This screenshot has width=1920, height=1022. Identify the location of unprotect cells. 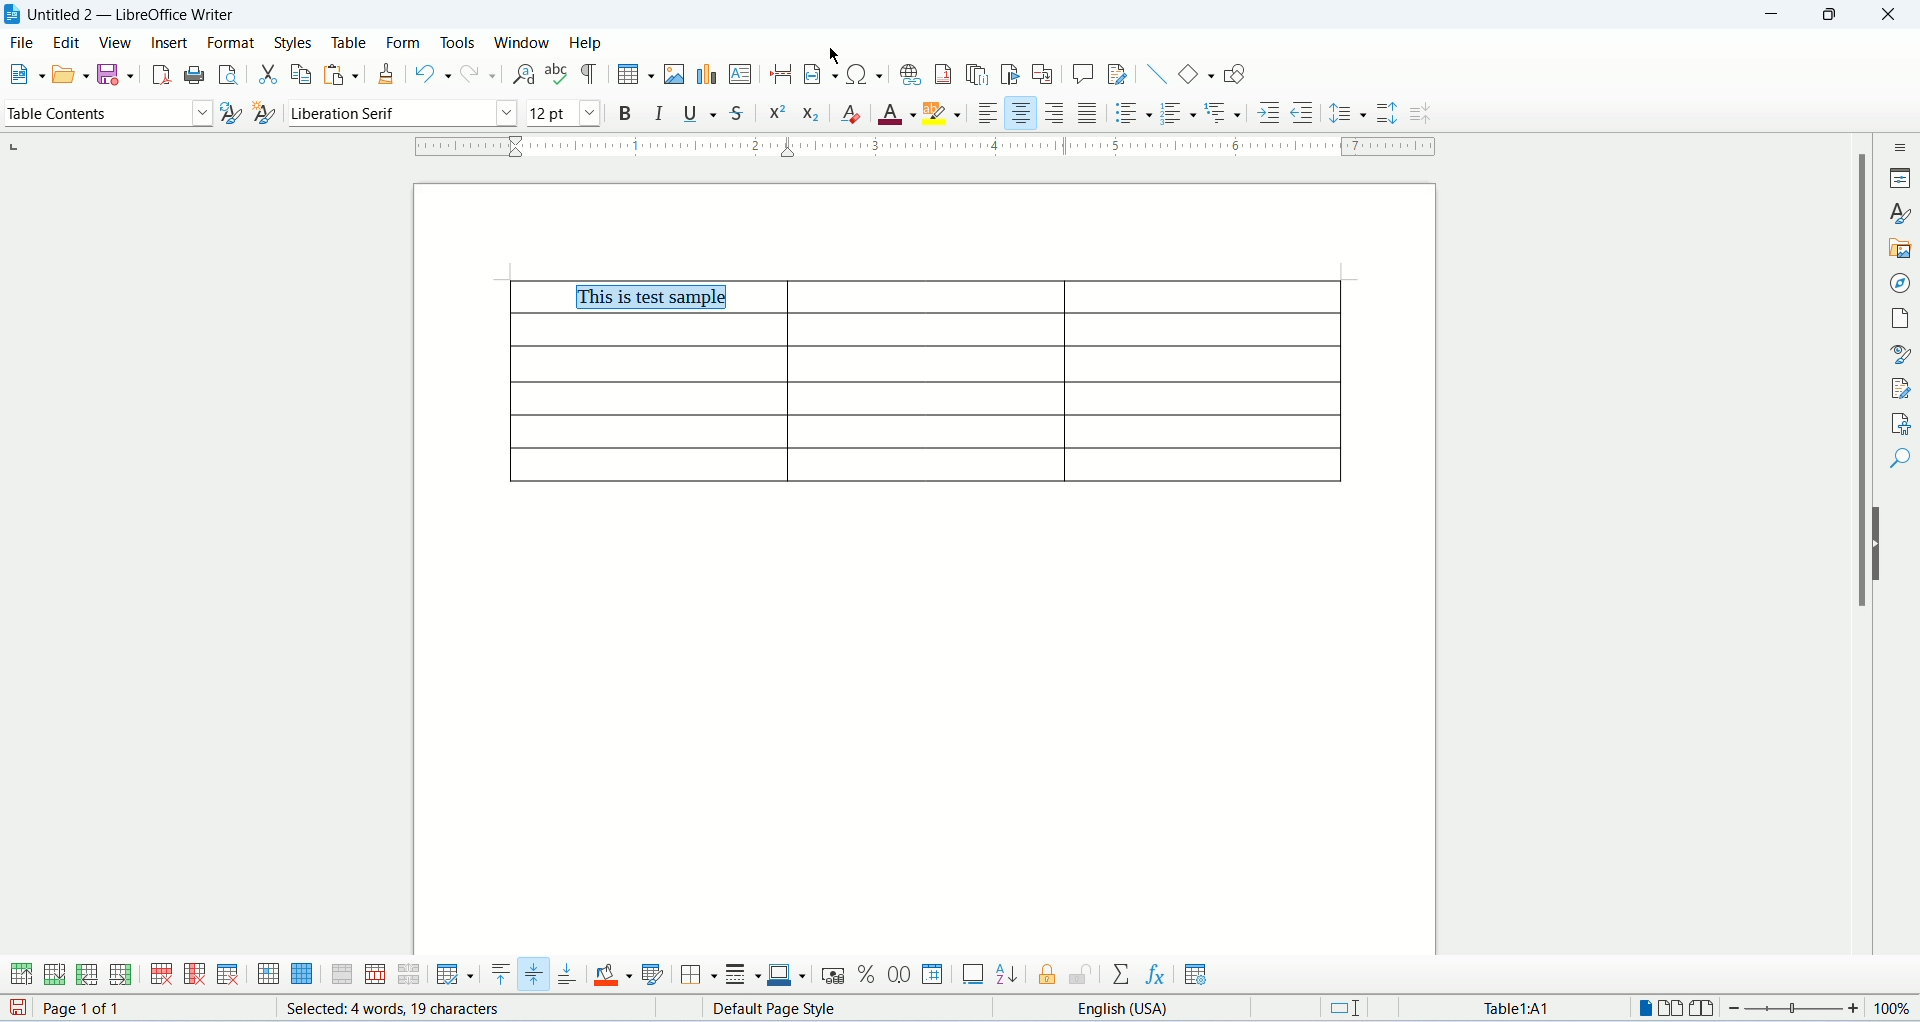
(1080, 975).